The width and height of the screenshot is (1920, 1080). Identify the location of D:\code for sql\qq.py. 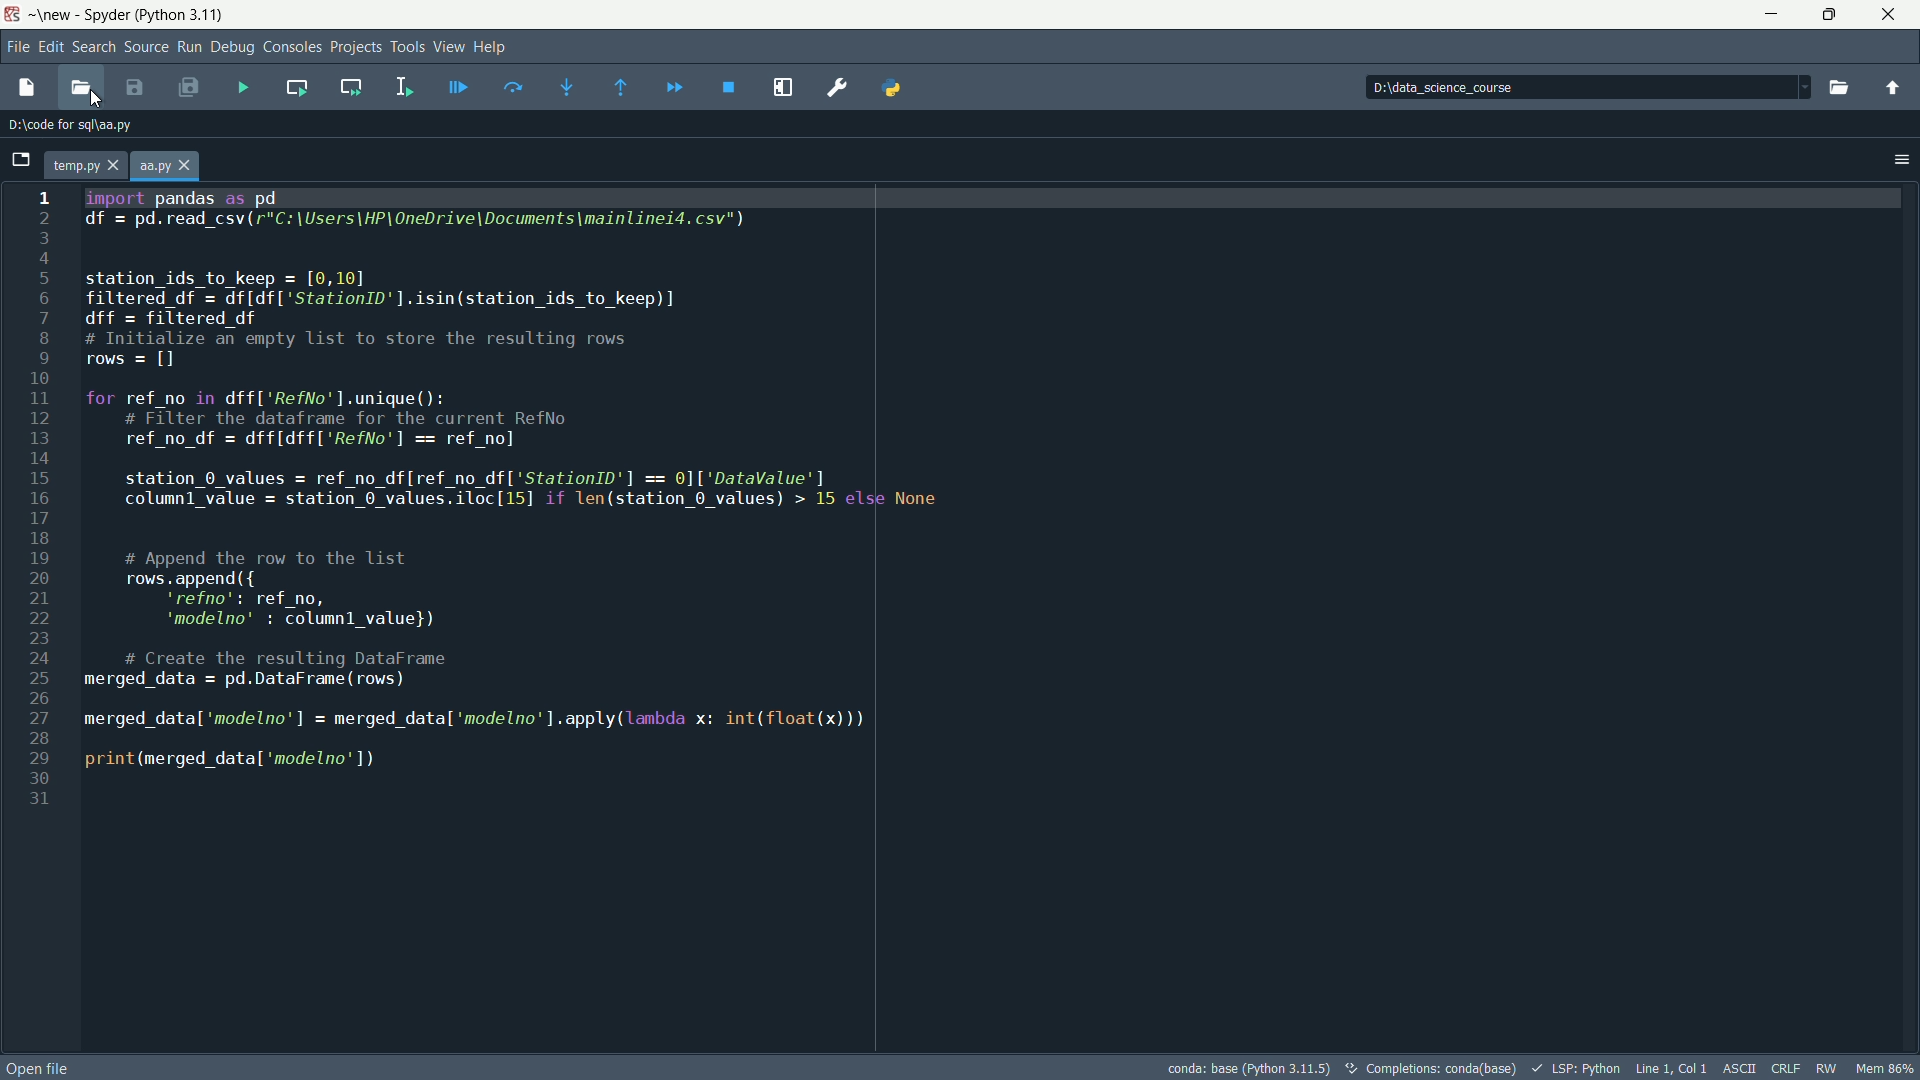
(75, 127).